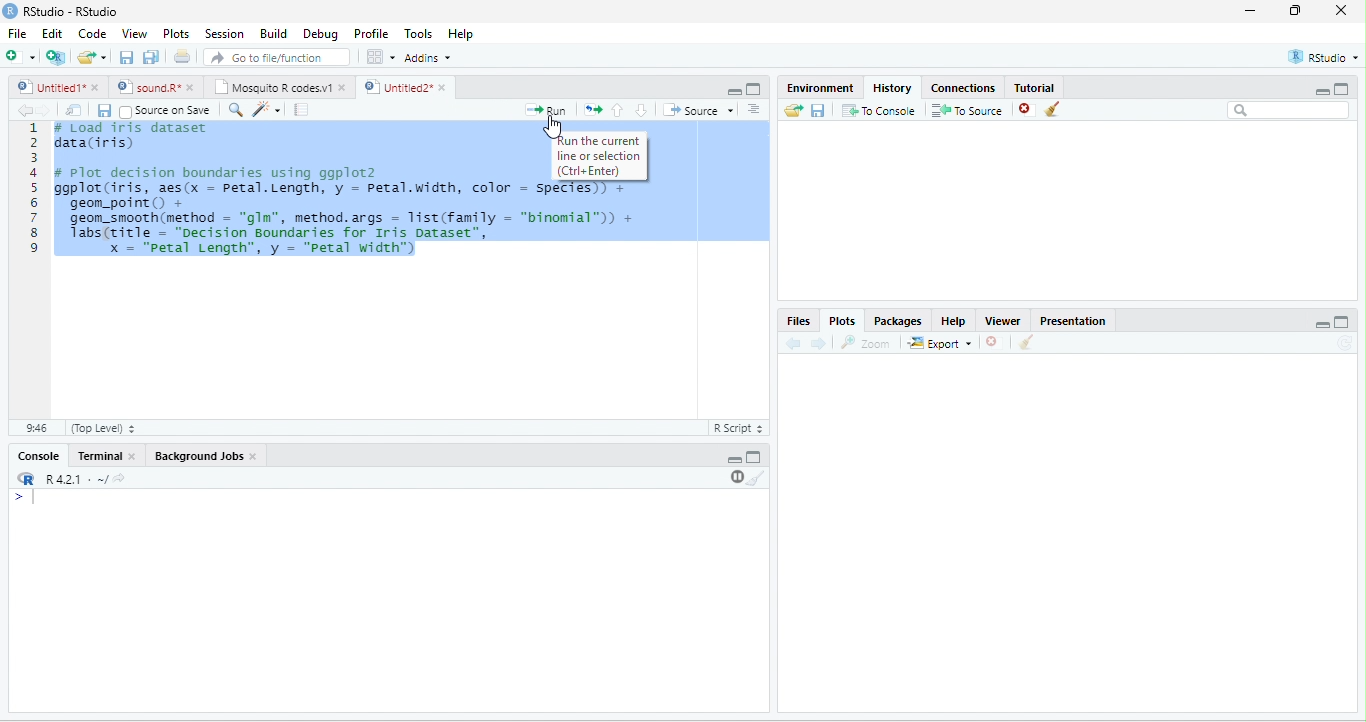 The image size is (1366, 722). I want to click on close, so click(344, 88).